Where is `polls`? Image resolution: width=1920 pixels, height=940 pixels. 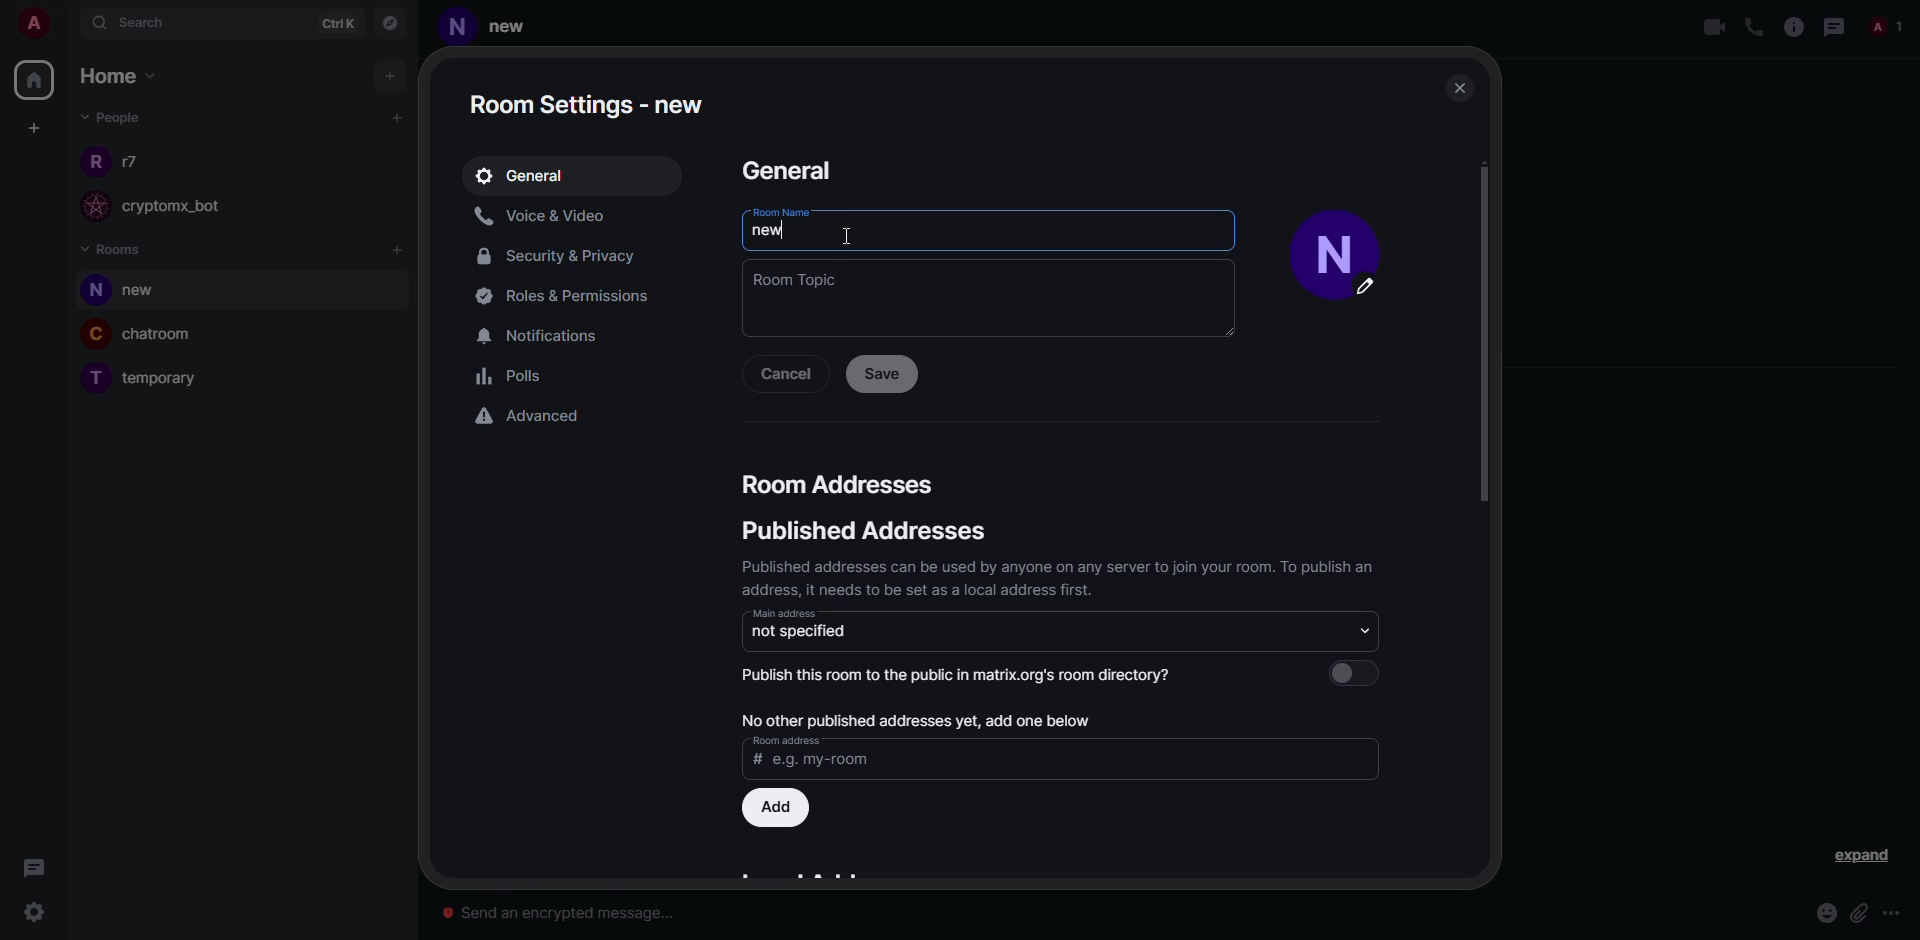 polls is located at coordinates (514, 379).